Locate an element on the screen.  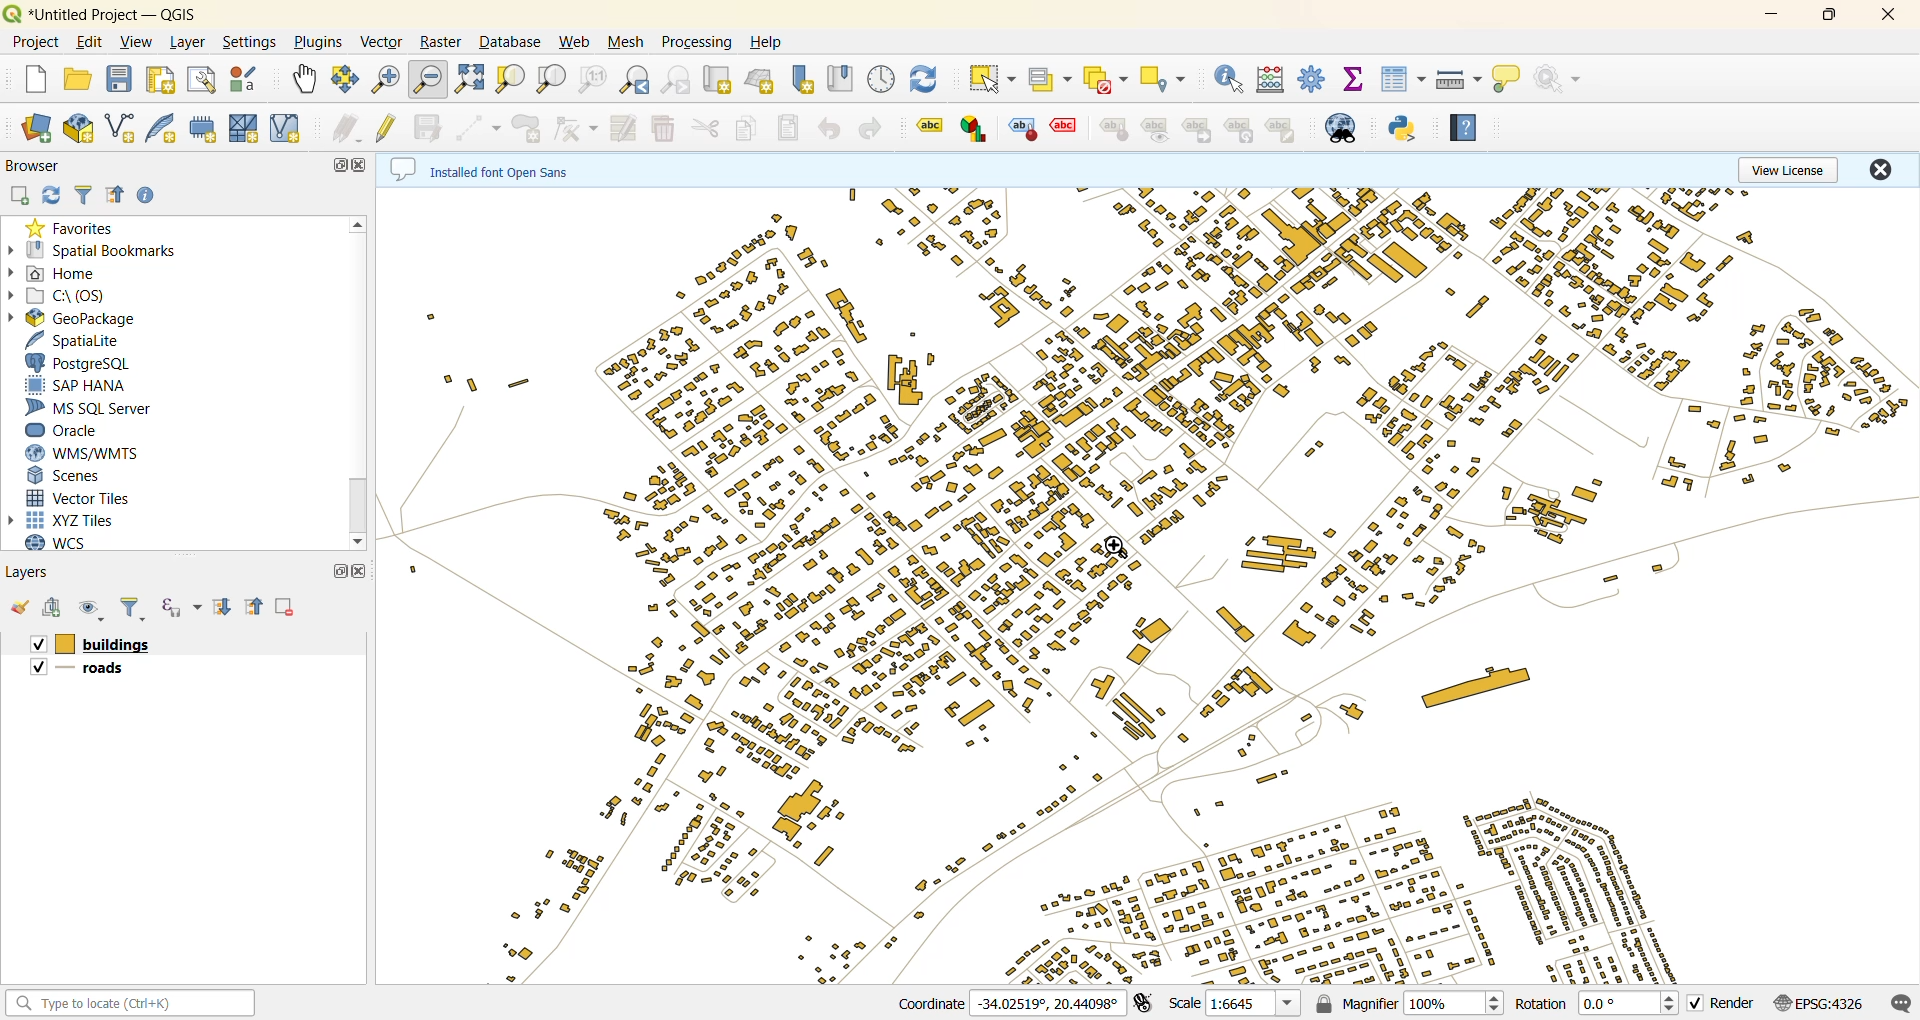
toolbox is located at coordinates (1313, 77).